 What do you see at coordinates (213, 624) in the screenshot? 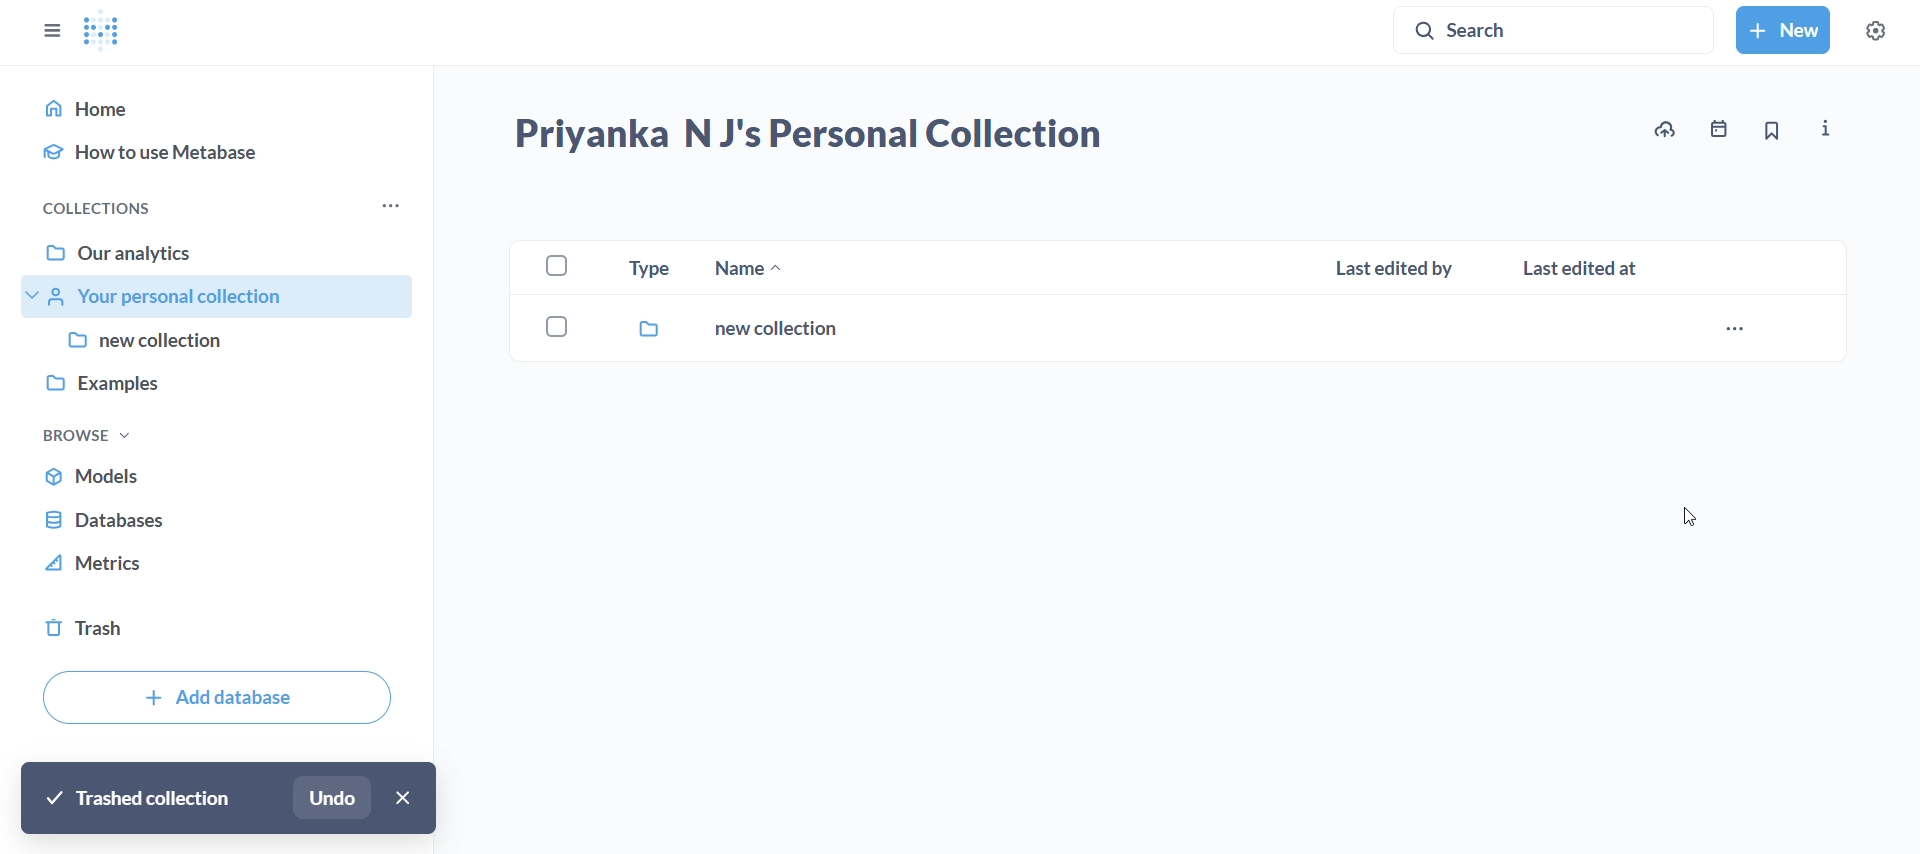
I see `trash` at bounding box center [213, 624].